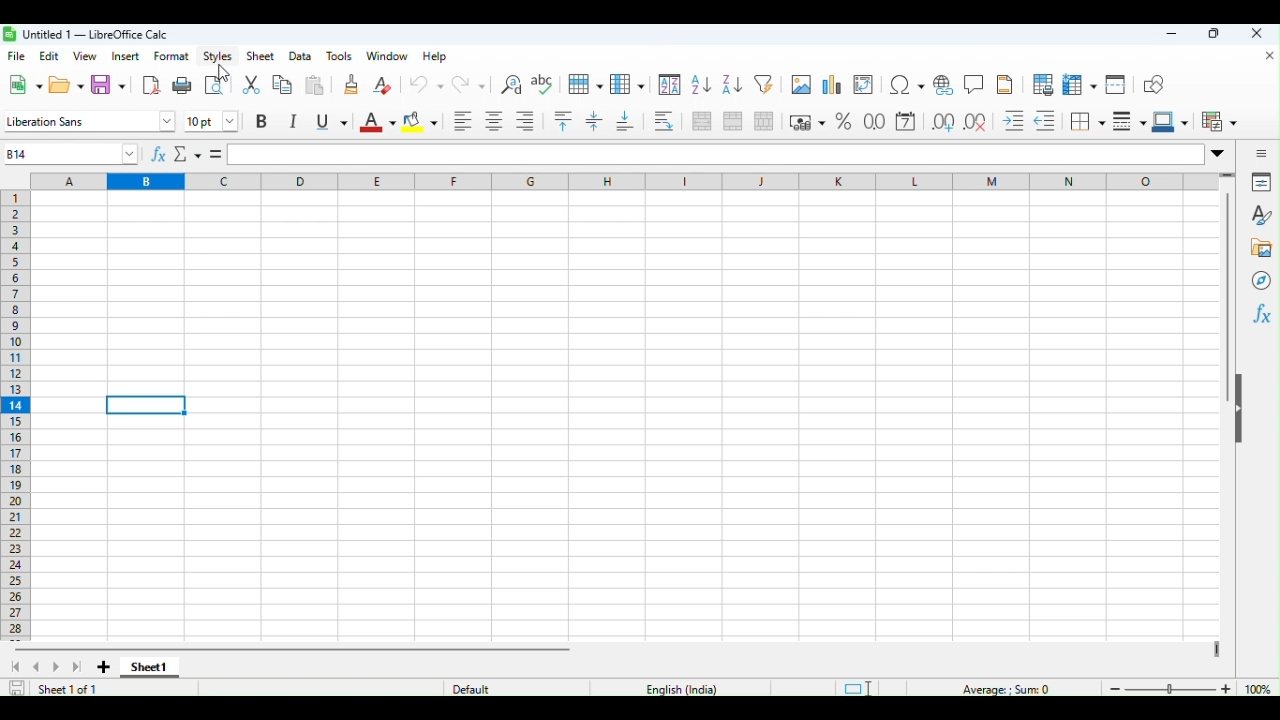  I want to click on Help , so click(433, 55).